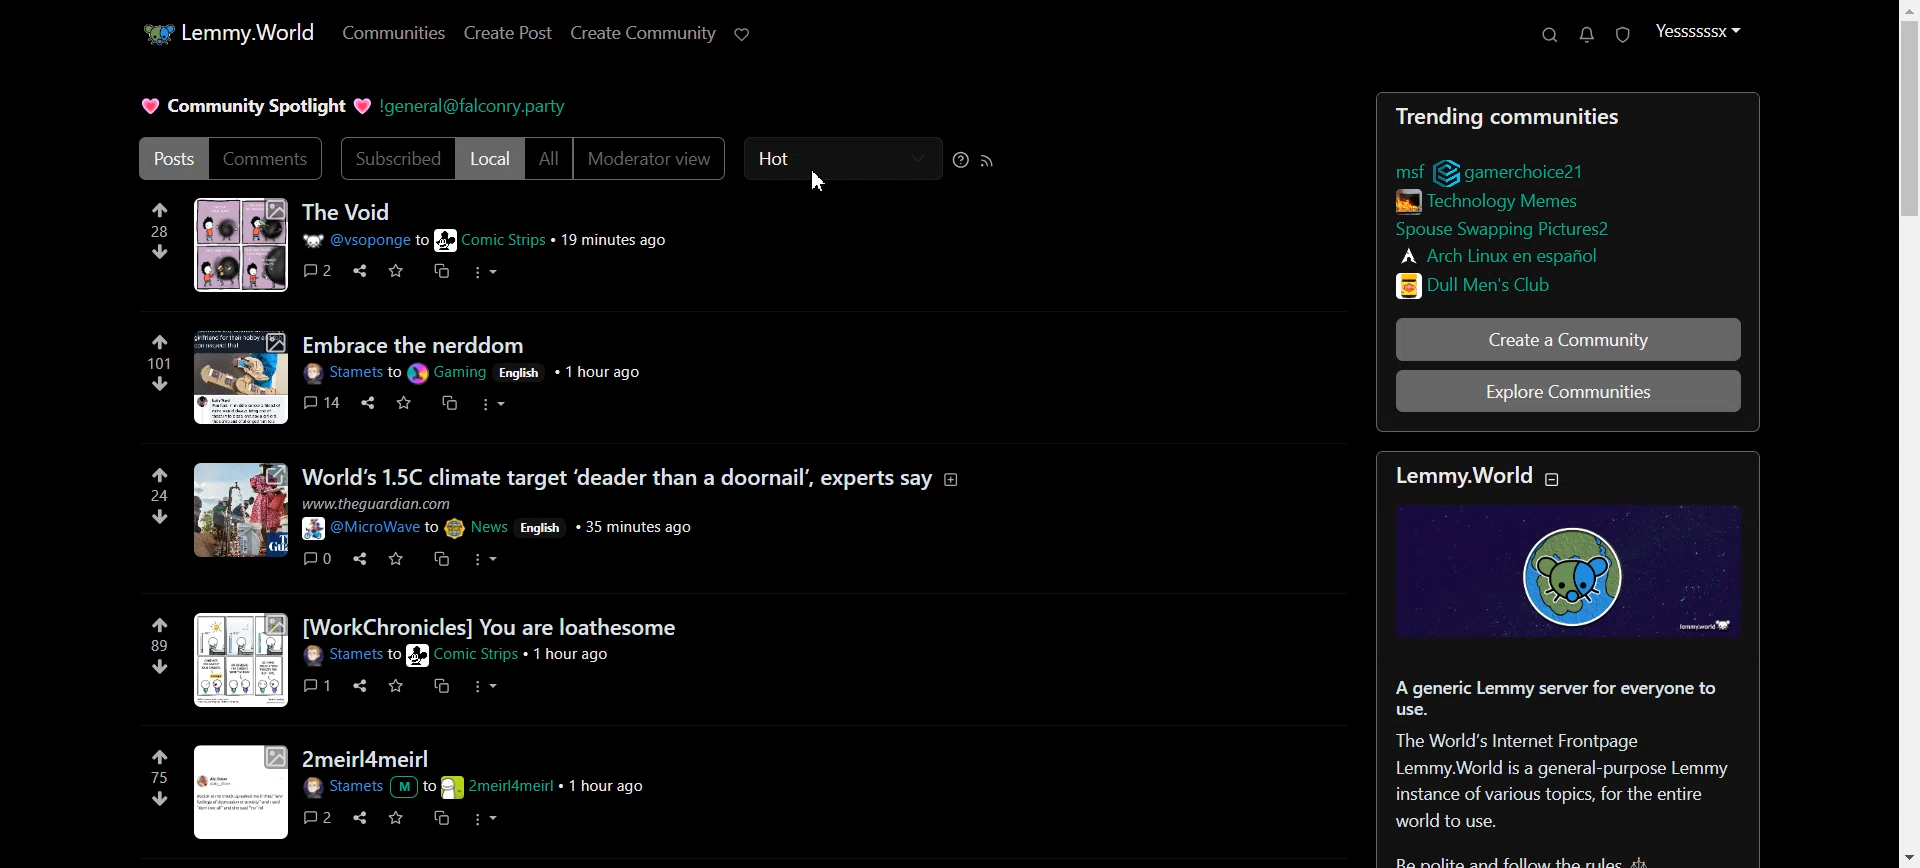 This screenshot has height=868, width=1920. Describe the element at coordinates (159, 343) in the screenshot. I see `upvote` at that location.